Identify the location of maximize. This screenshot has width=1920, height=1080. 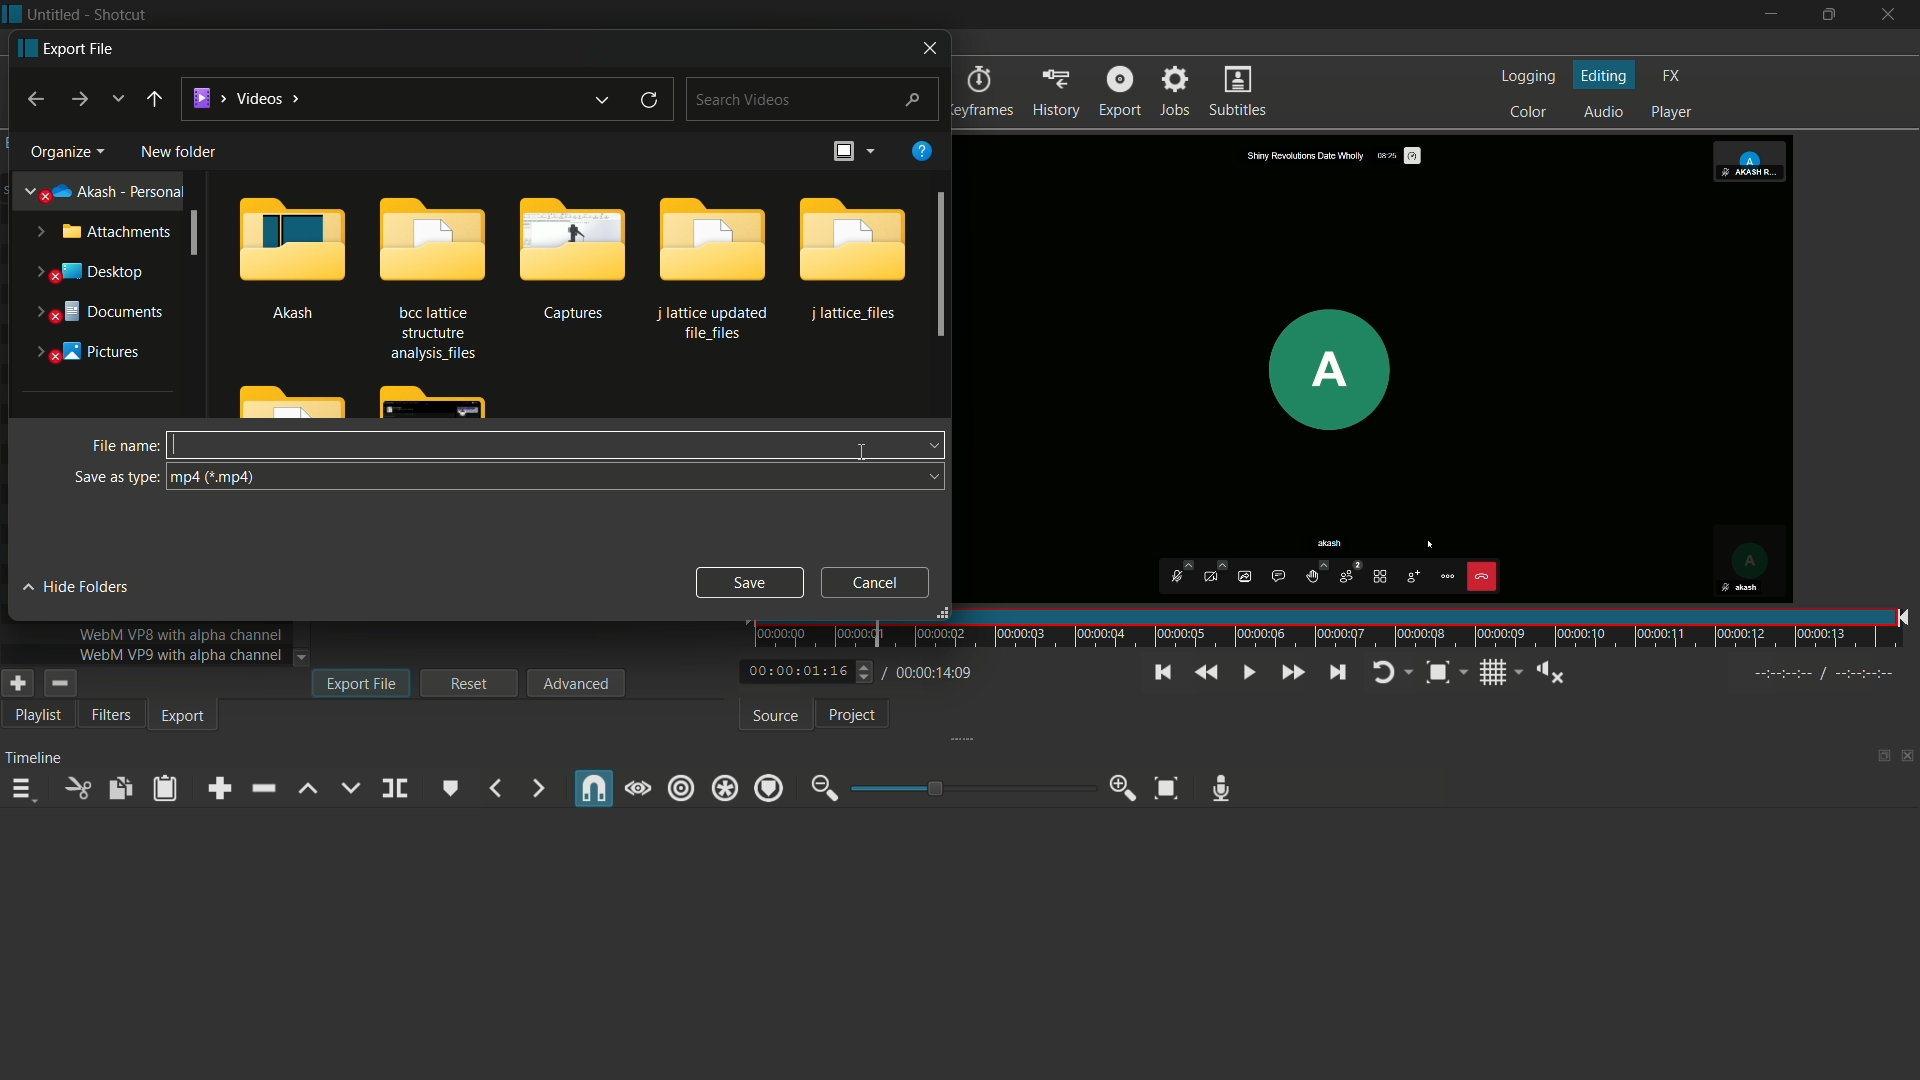
(1826, 15).